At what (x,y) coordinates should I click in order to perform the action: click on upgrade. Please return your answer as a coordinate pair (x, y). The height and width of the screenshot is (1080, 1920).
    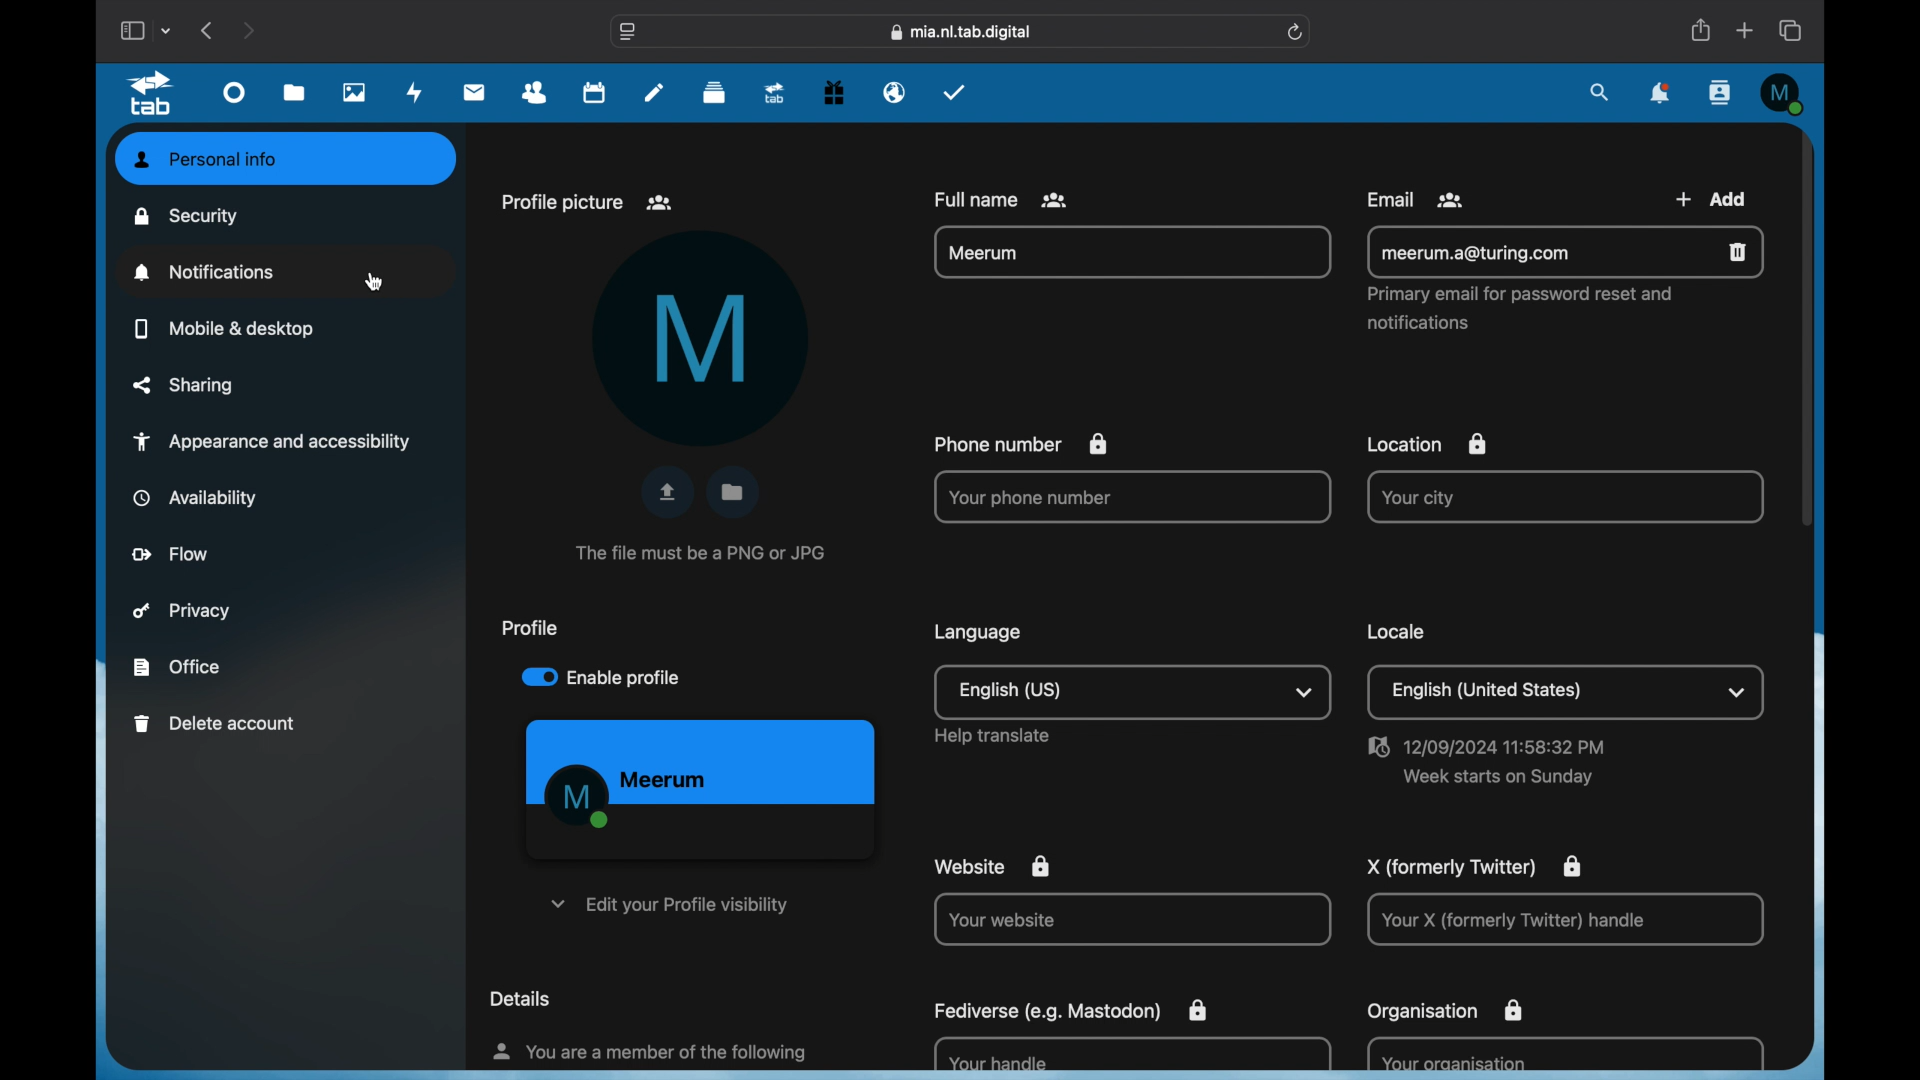
    Looking at the image, I should click on (773, 94).